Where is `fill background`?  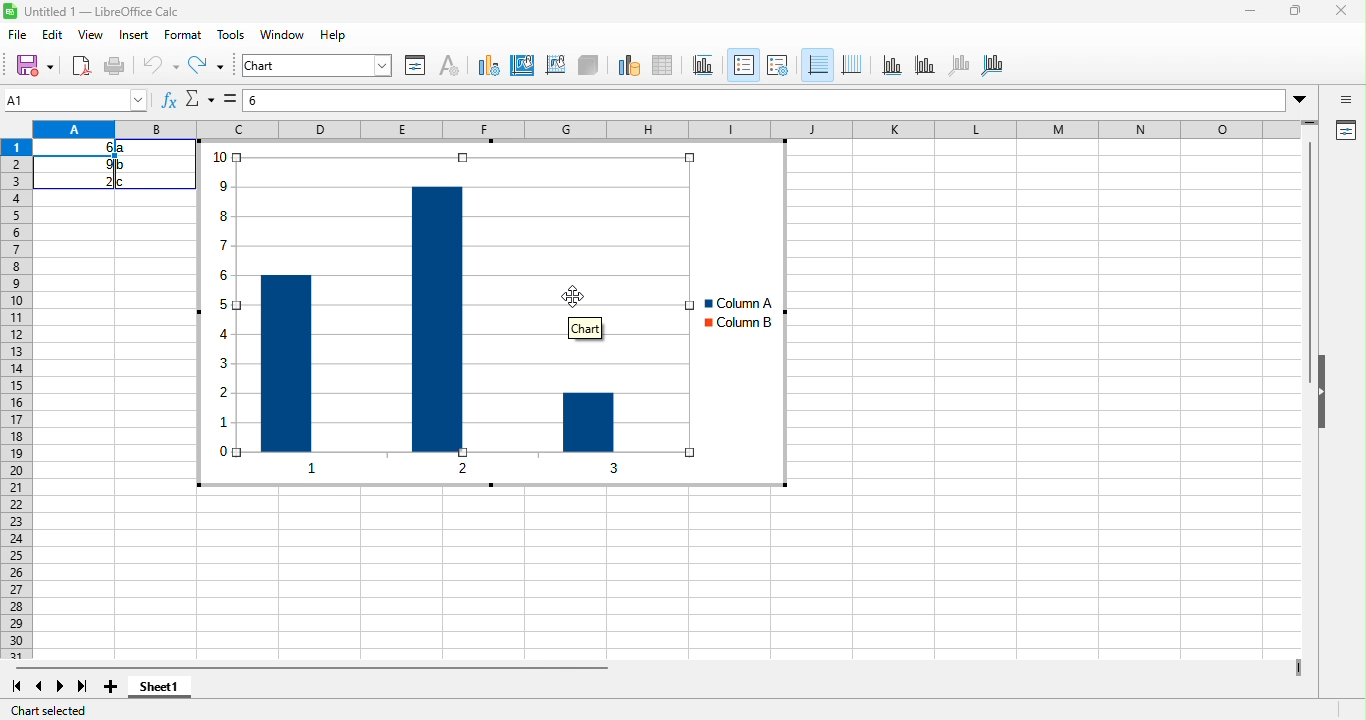
fill background is located at coordinates (525, 67).